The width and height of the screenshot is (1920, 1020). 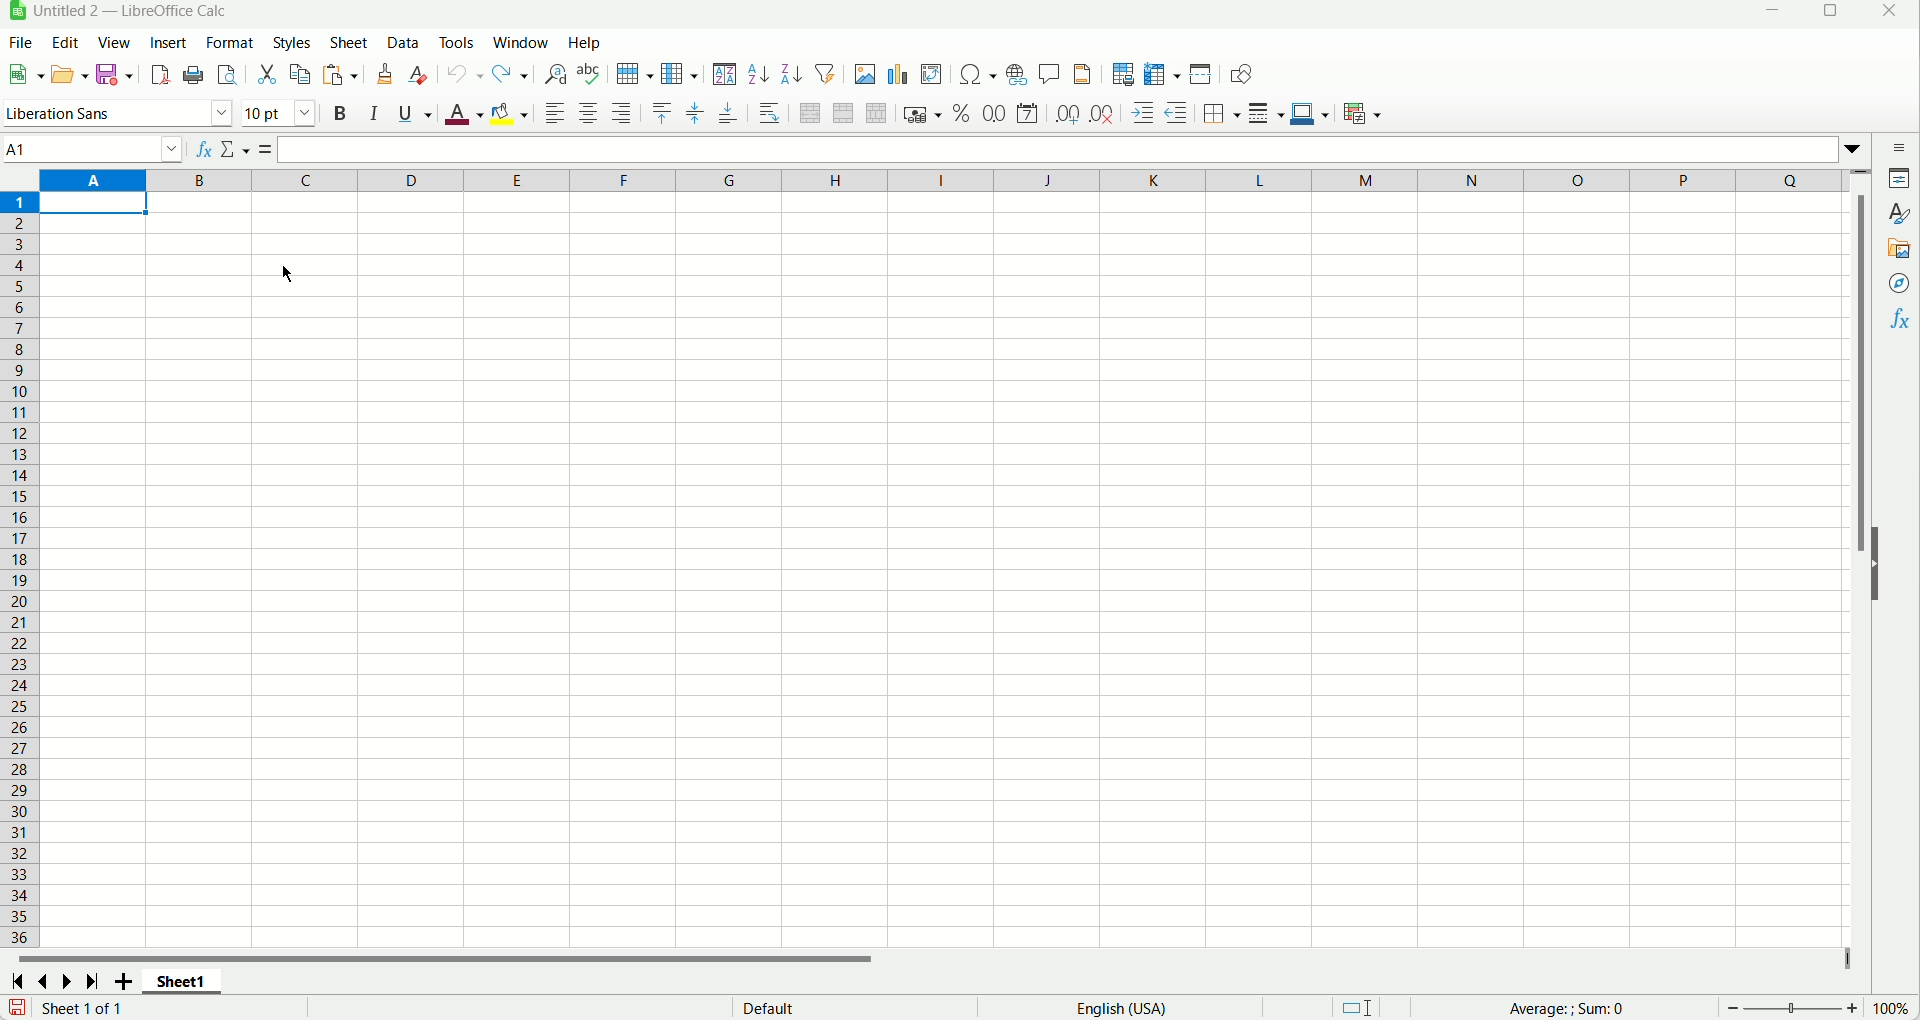 I want to click on Formula, so click(x=269, y=151).